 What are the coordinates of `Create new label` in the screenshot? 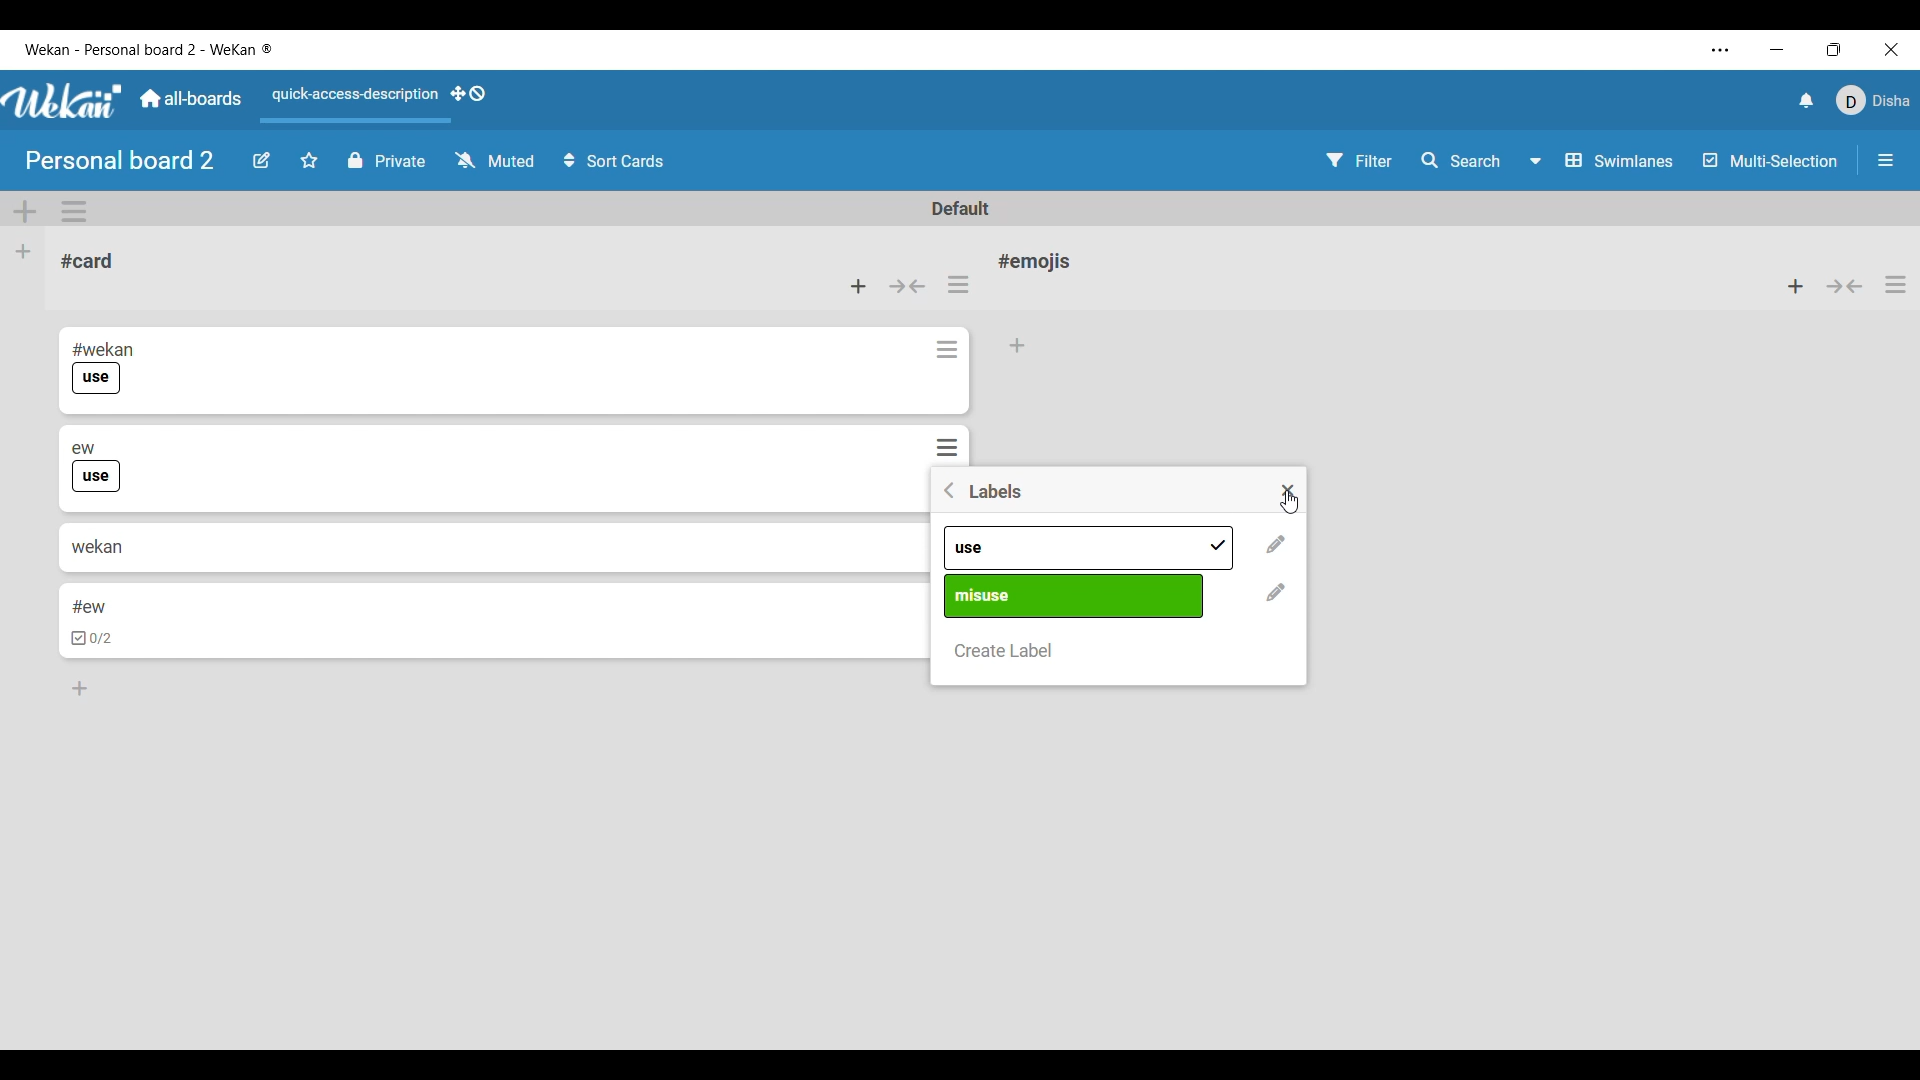 It's located at (1003, 651).